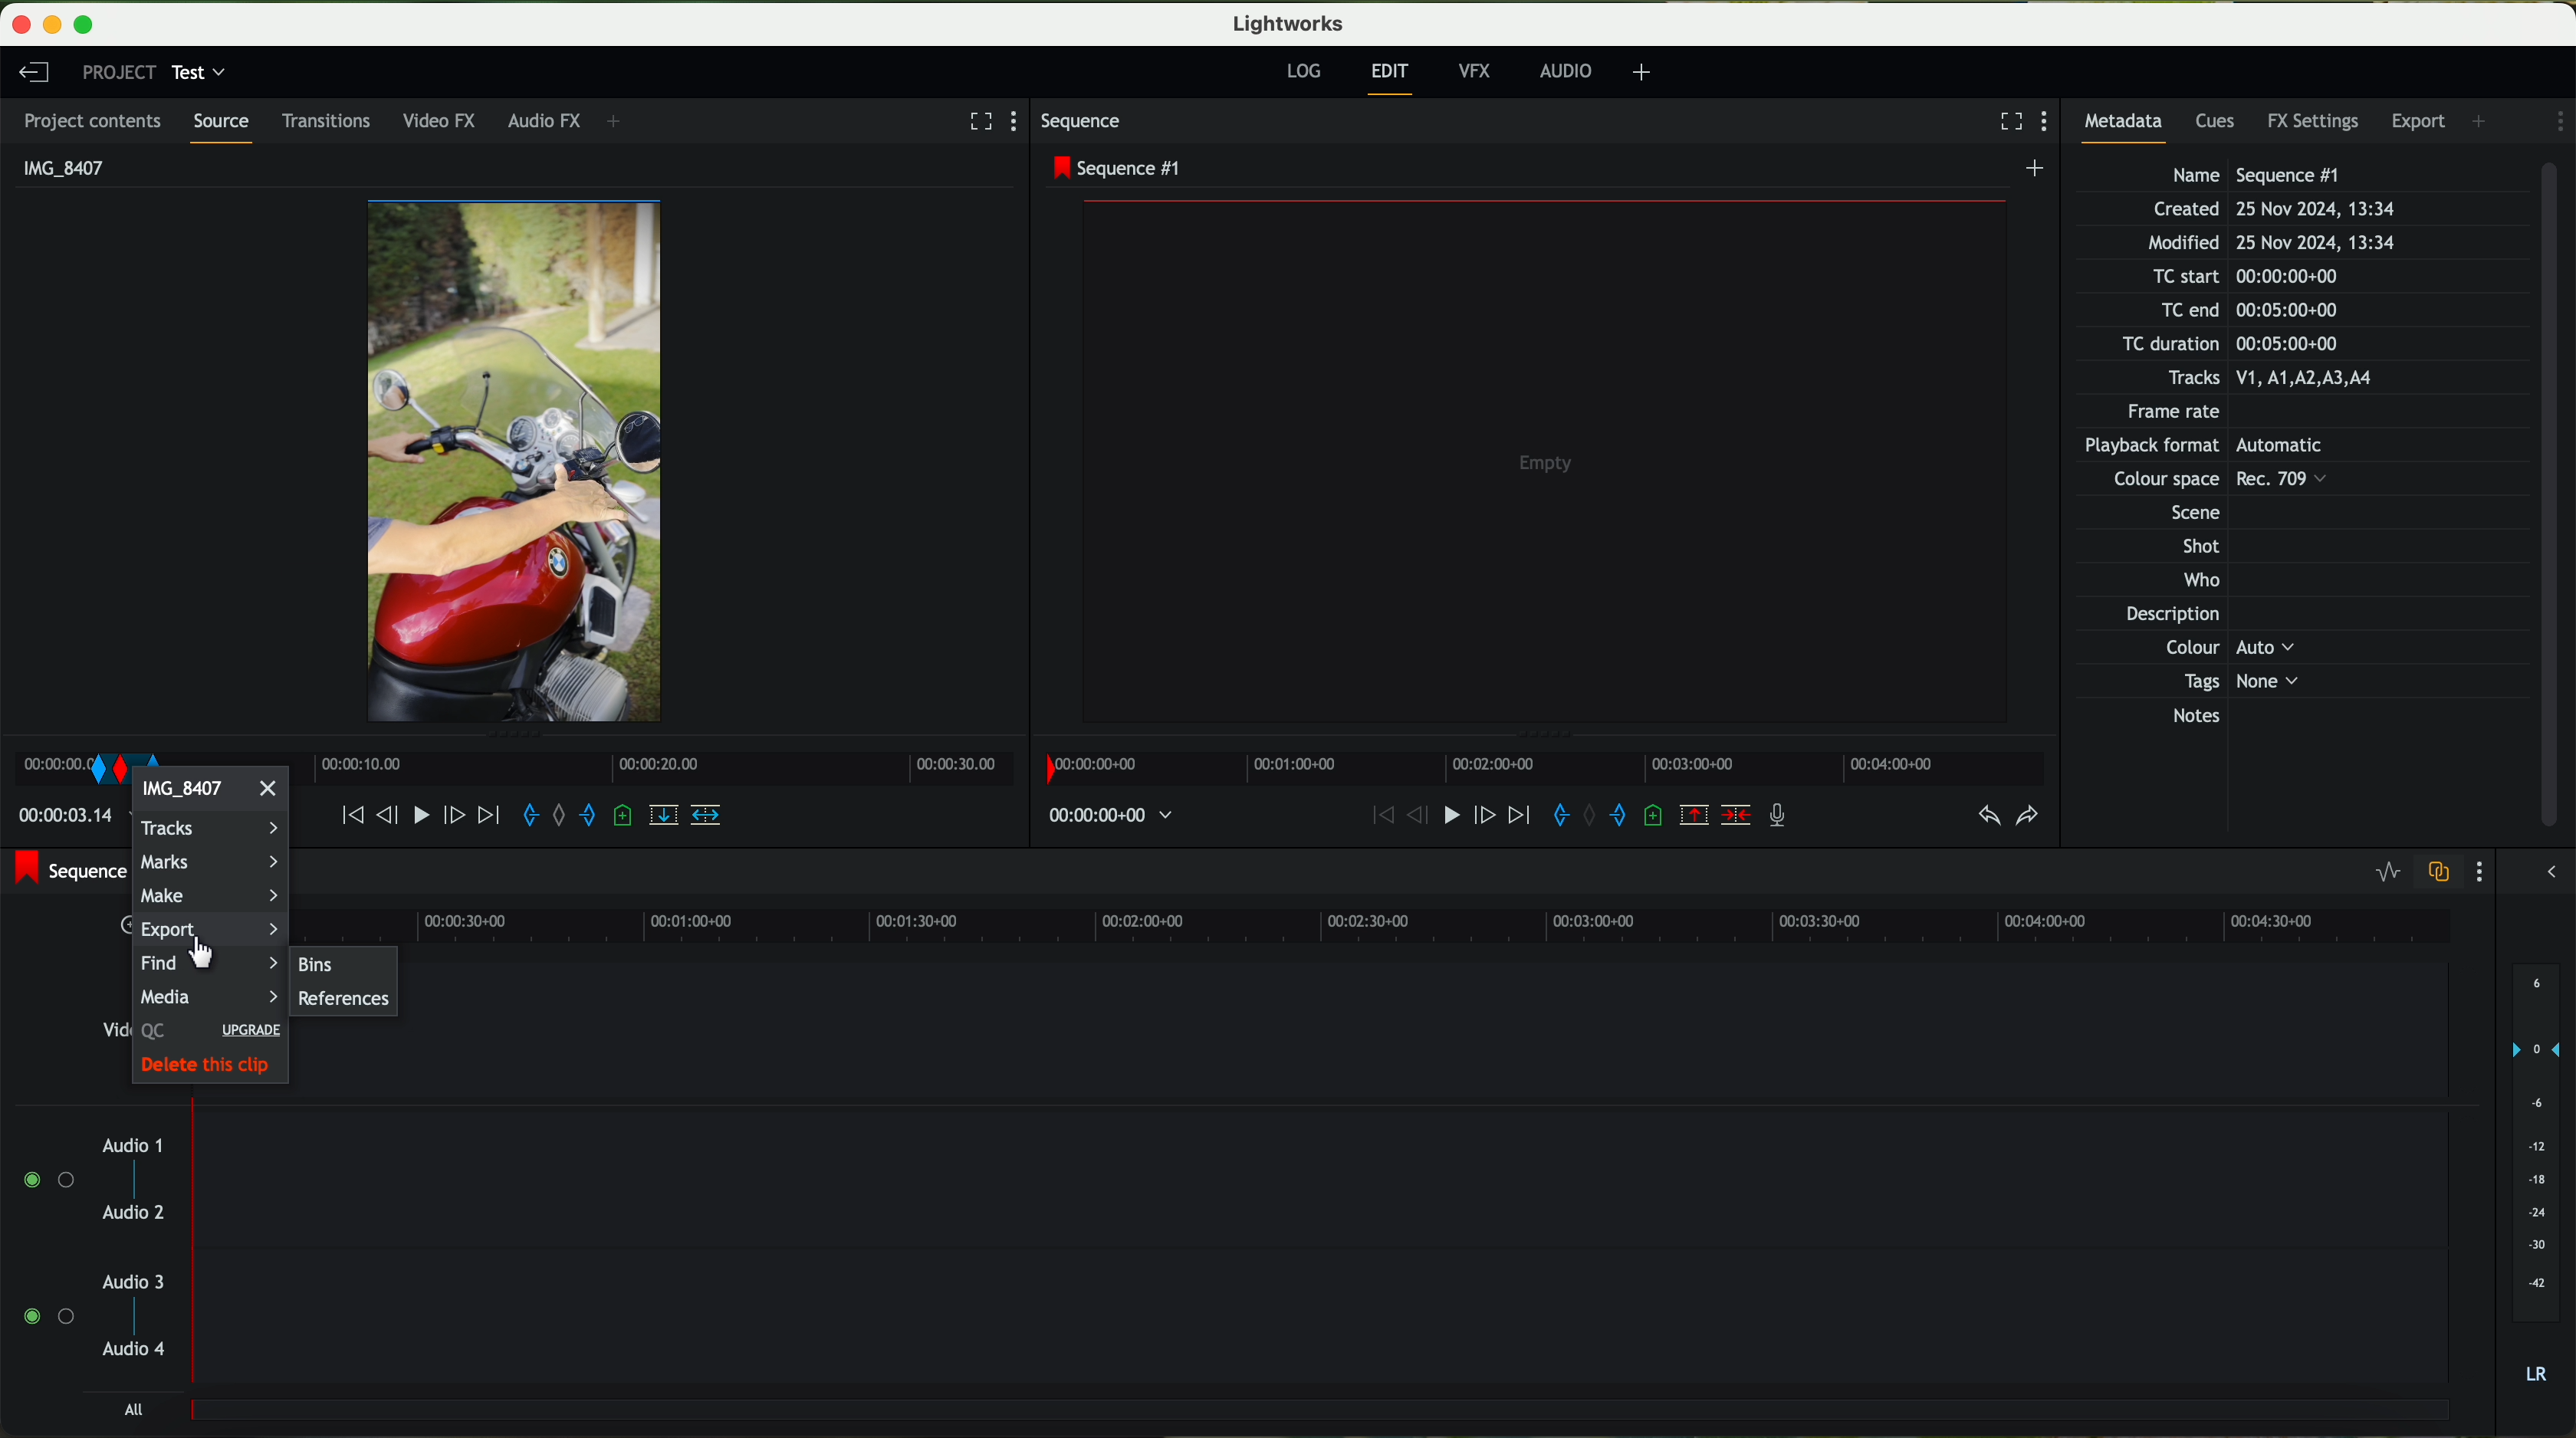 The width and height of the screenshot is (2576, 1438). I want to click on add an in mark, so click(1552, 816).